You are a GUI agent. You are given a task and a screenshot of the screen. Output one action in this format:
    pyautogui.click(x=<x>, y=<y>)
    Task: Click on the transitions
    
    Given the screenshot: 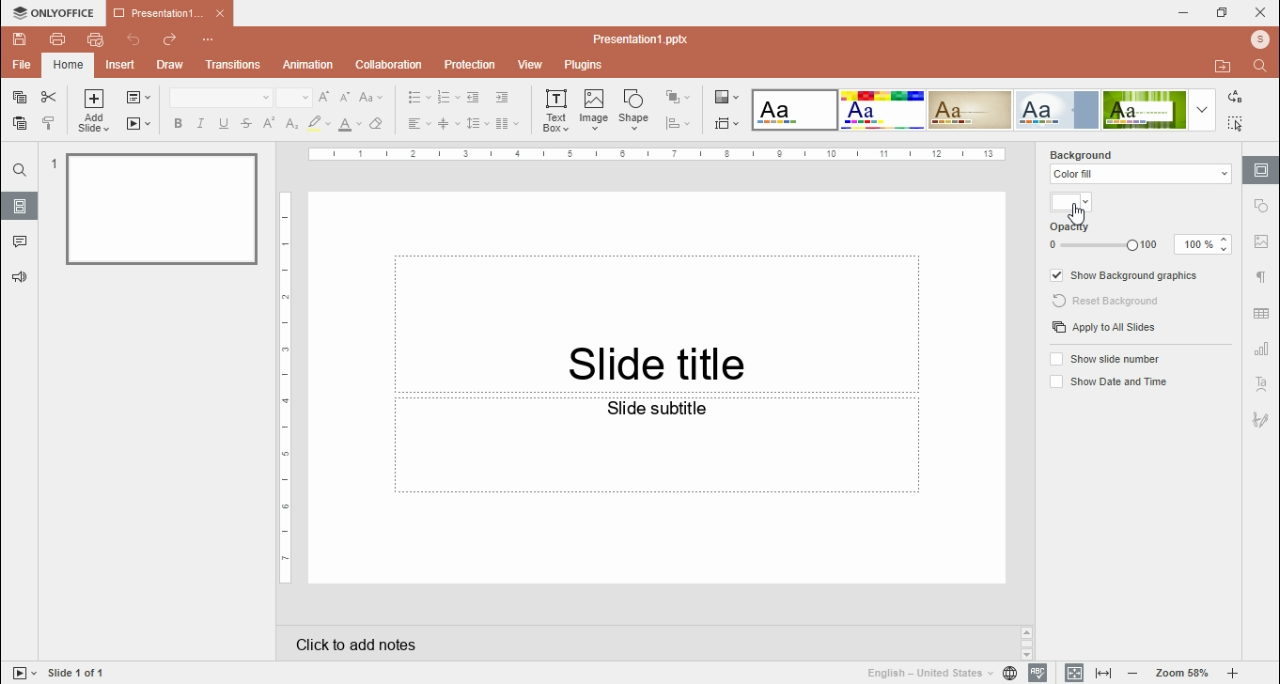 What is the action you would take?
    pyautogui.click(x=230, y=65)
    